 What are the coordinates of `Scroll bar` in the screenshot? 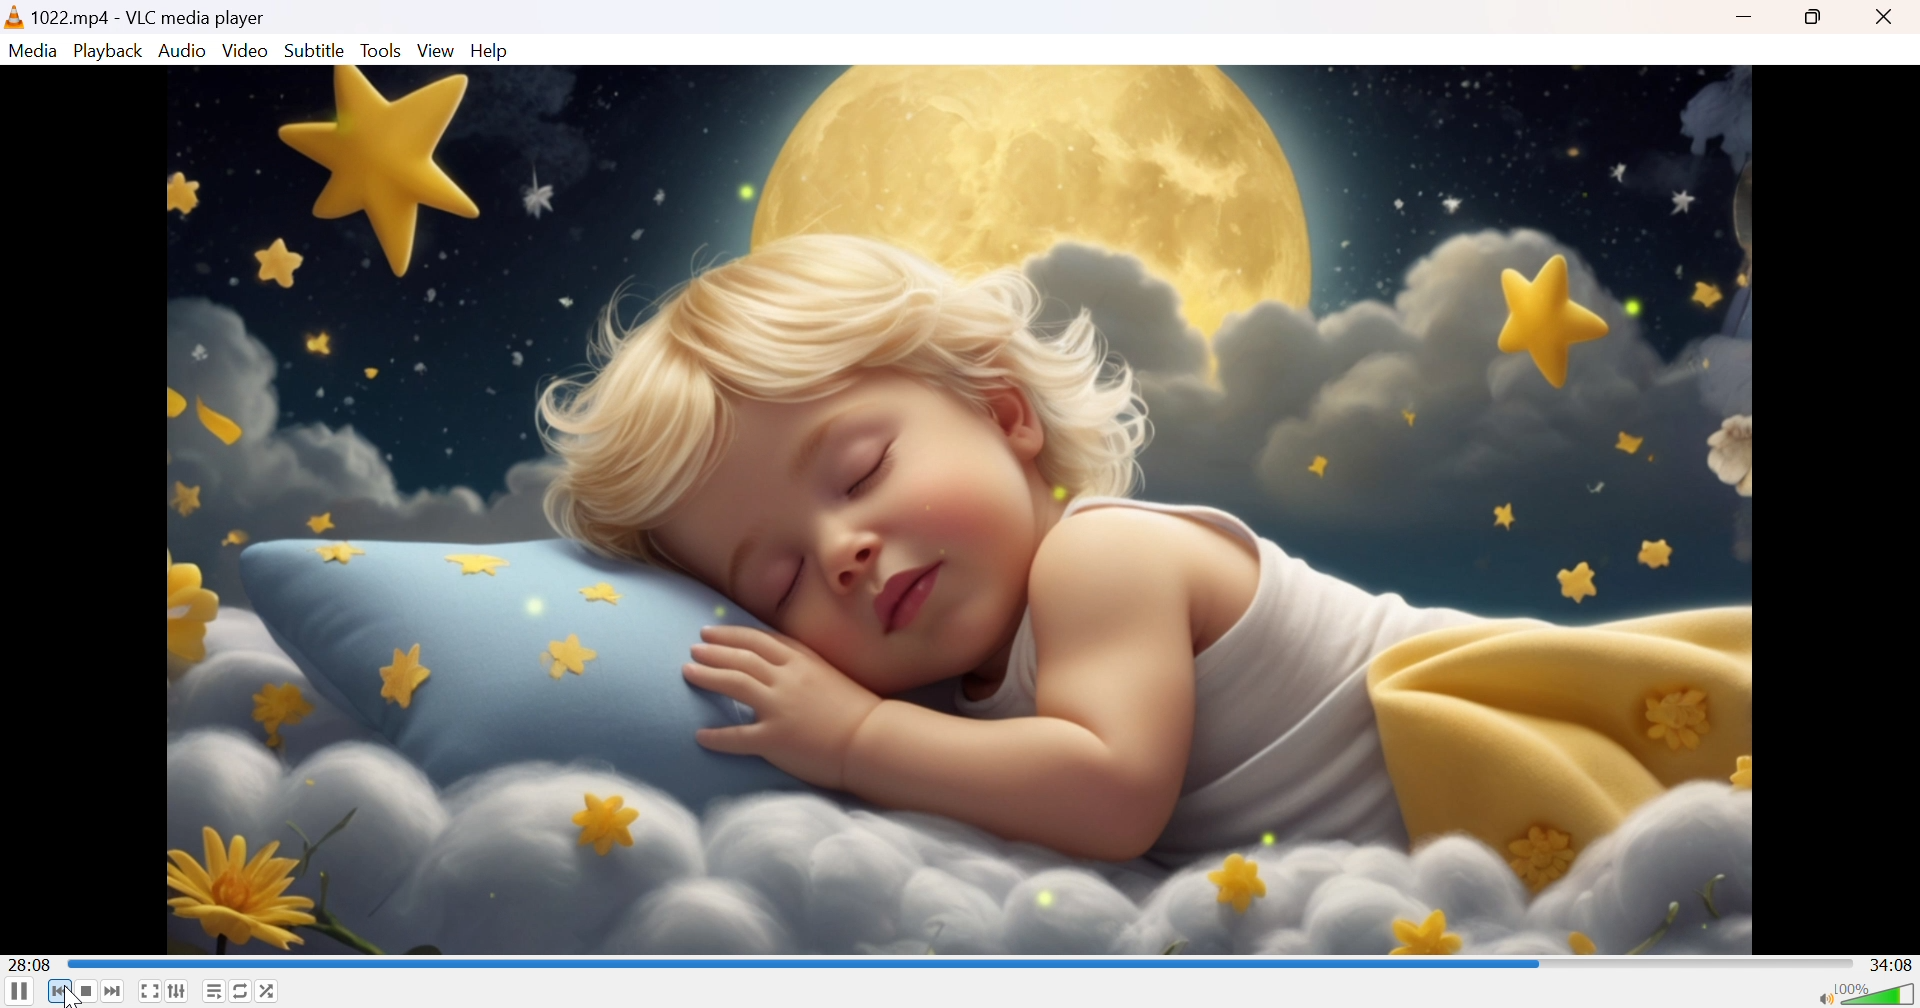 It's located at (801, 961).